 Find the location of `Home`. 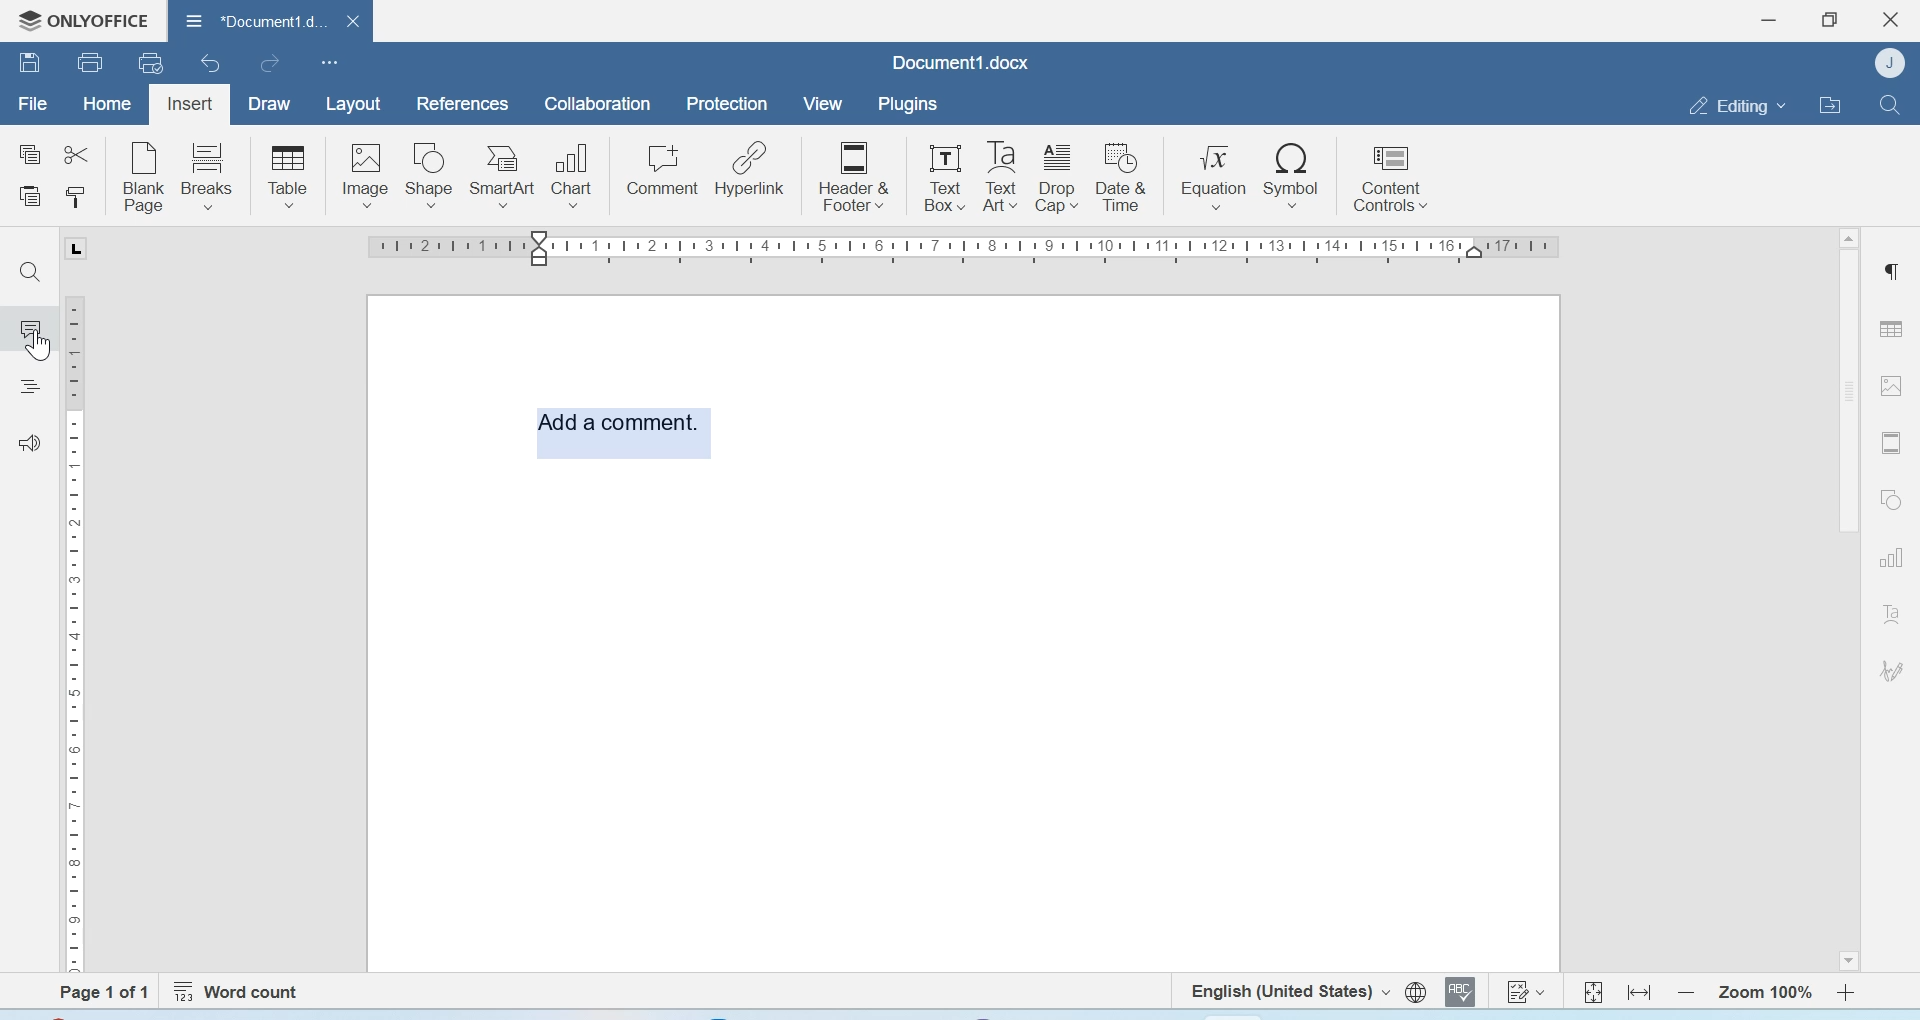

Home is located at coordinates (105, 102).